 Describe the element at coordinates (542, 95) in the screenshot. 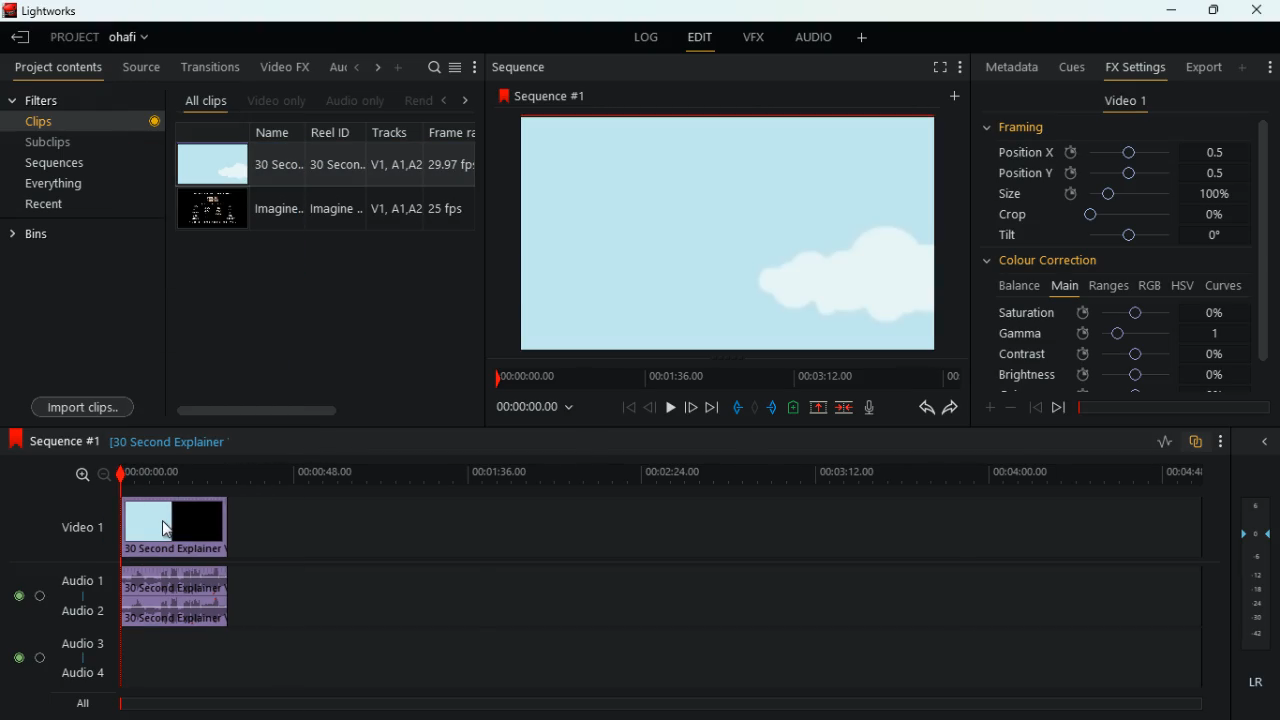

I see `sequence` at that location.